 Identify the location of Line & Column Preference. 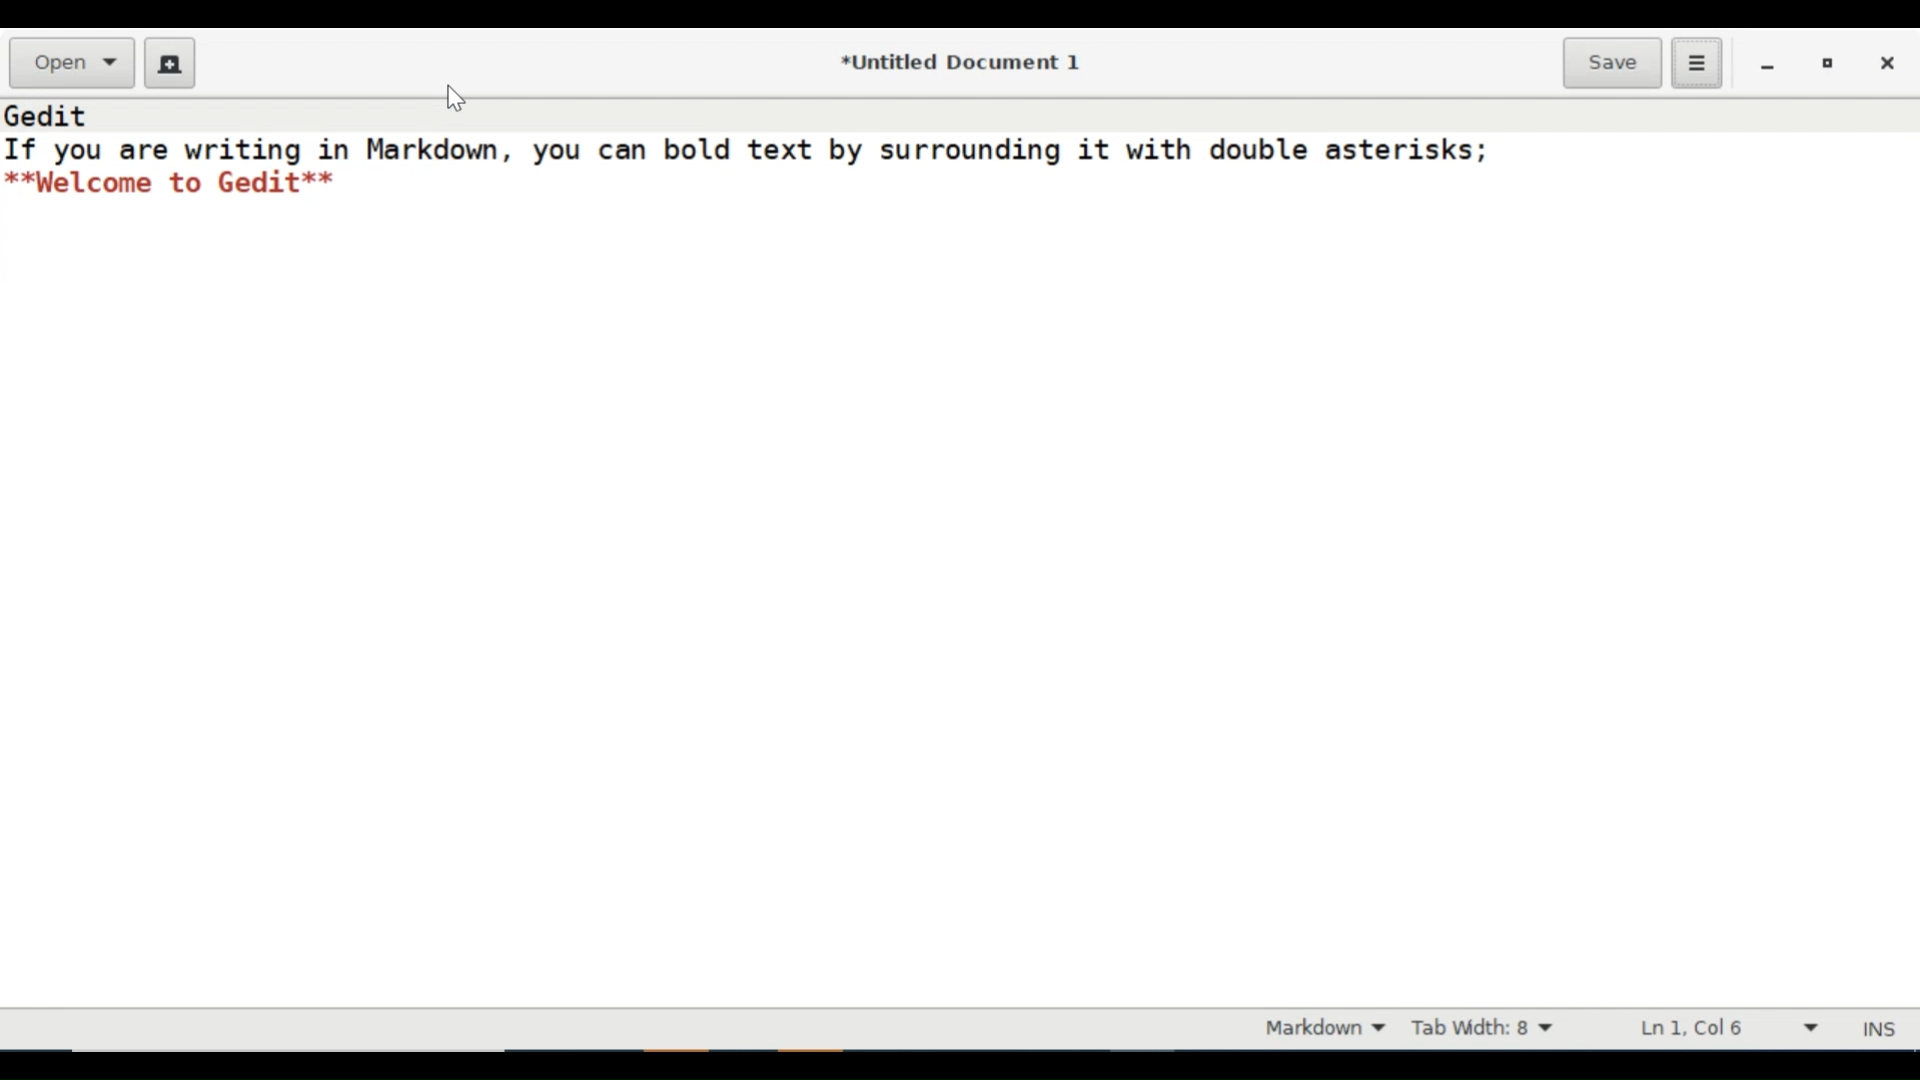
(1736, 1027).